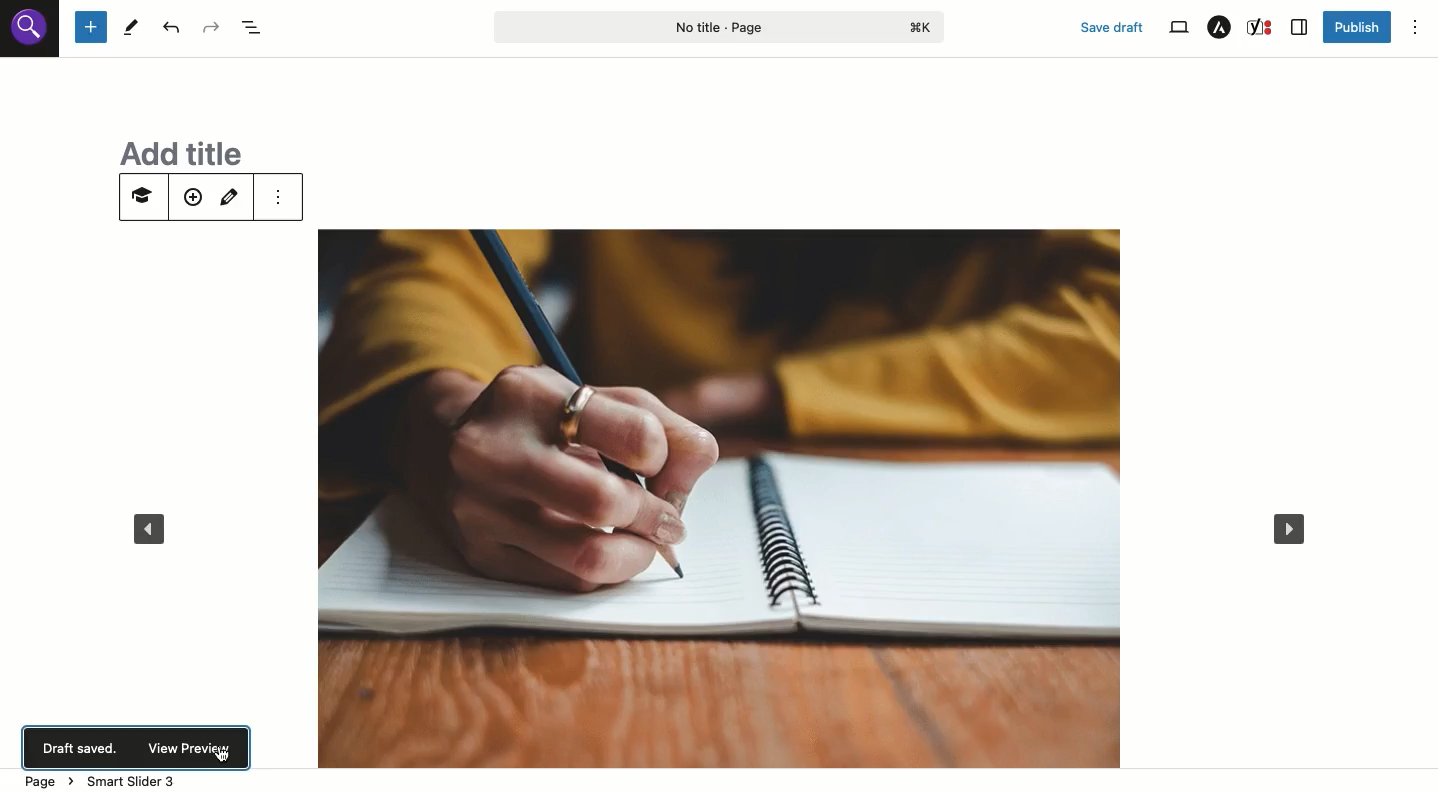 The image size is (1438, 792). What do you see at coordinates (138, 781) in the screenshot?
I see `smart slider 3` at bounding box center [138, 781].